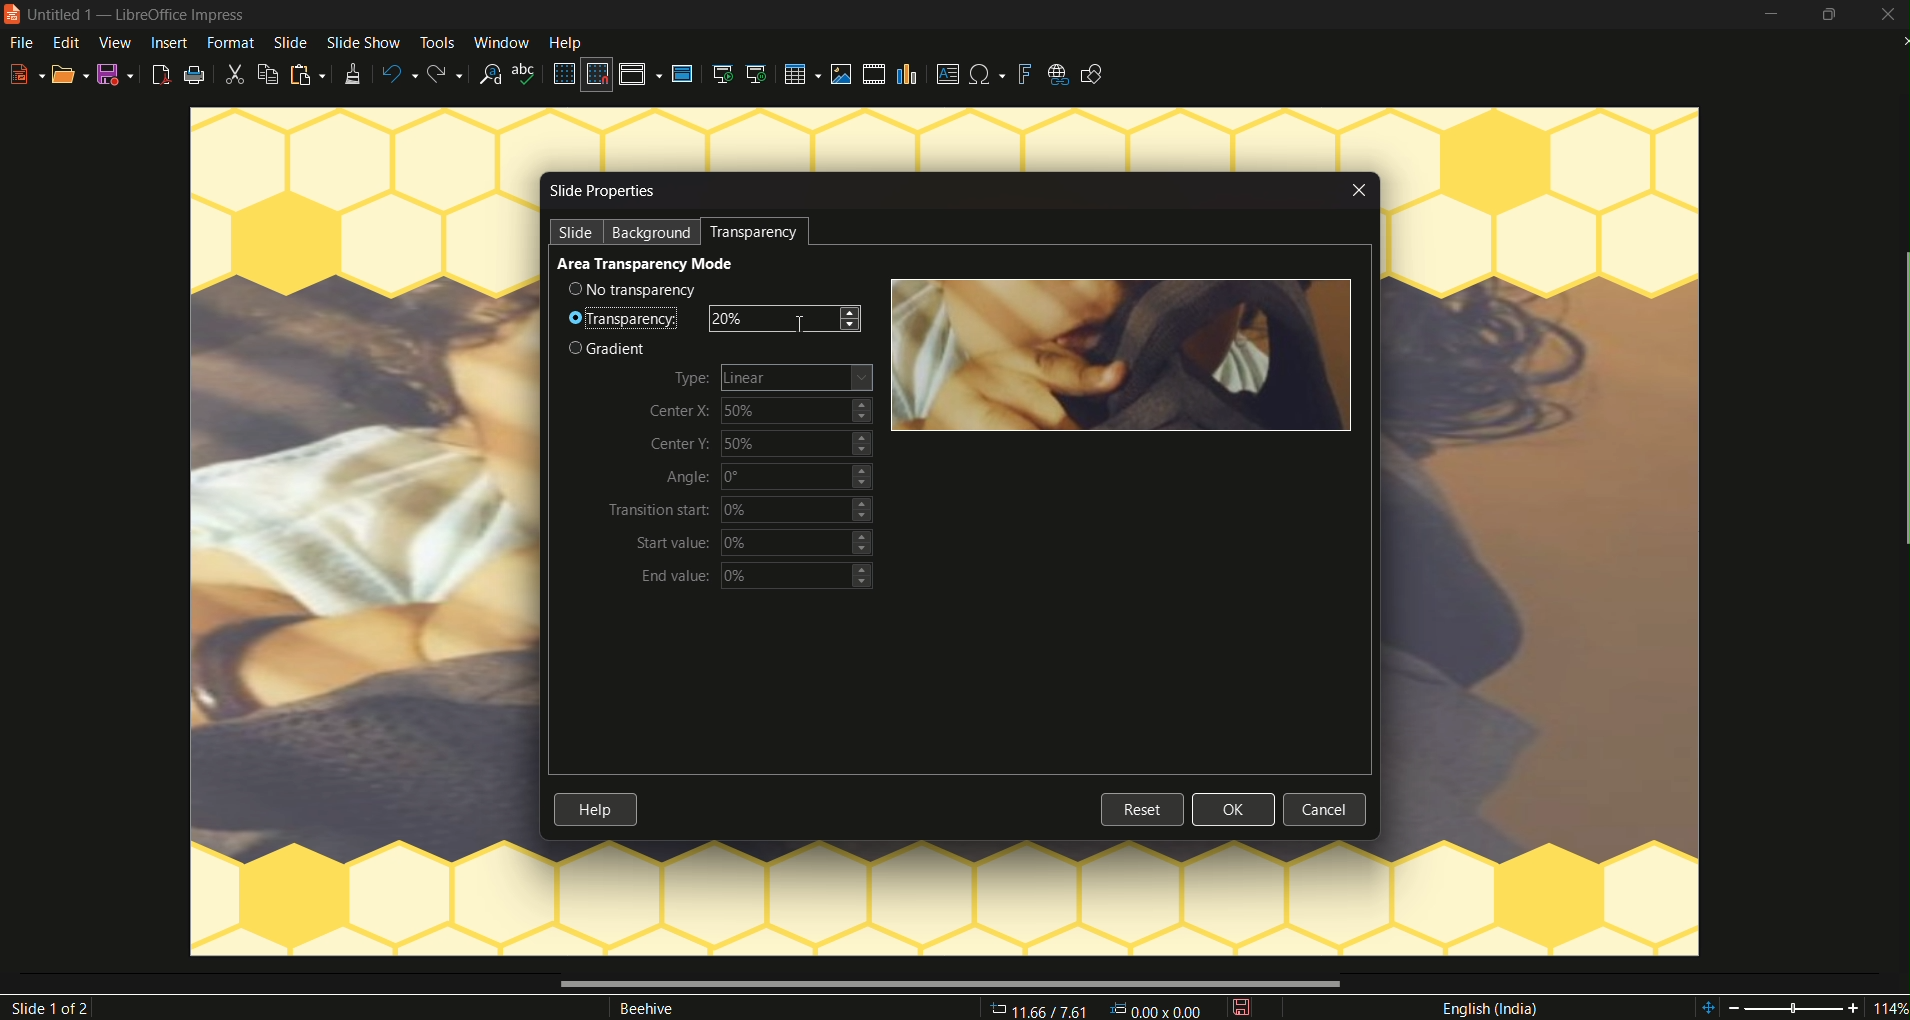 The width and height of the screenshot is (1910, 1020). I want to click on insert image, so click(841, 76).